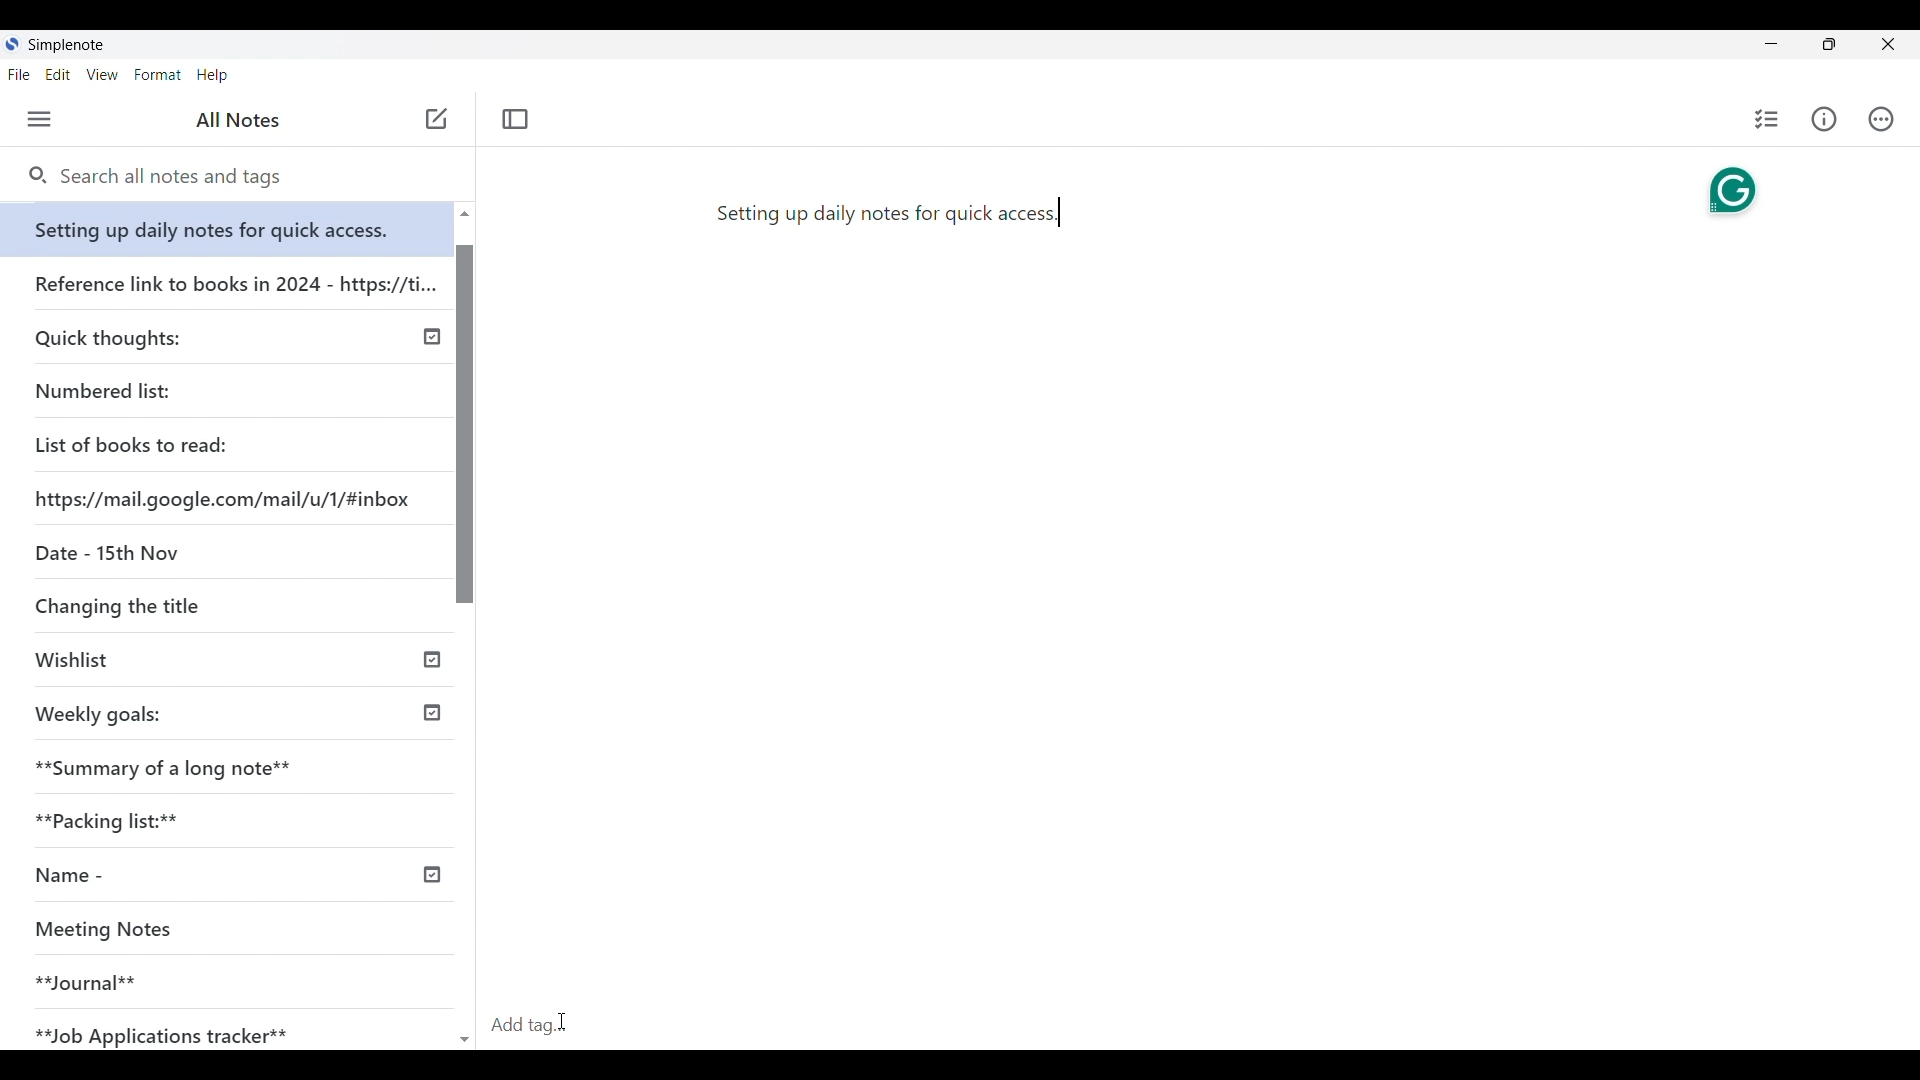 The height and width of the screenshot is (1080, 1920). I want to click on Journal, so click(199, 974).